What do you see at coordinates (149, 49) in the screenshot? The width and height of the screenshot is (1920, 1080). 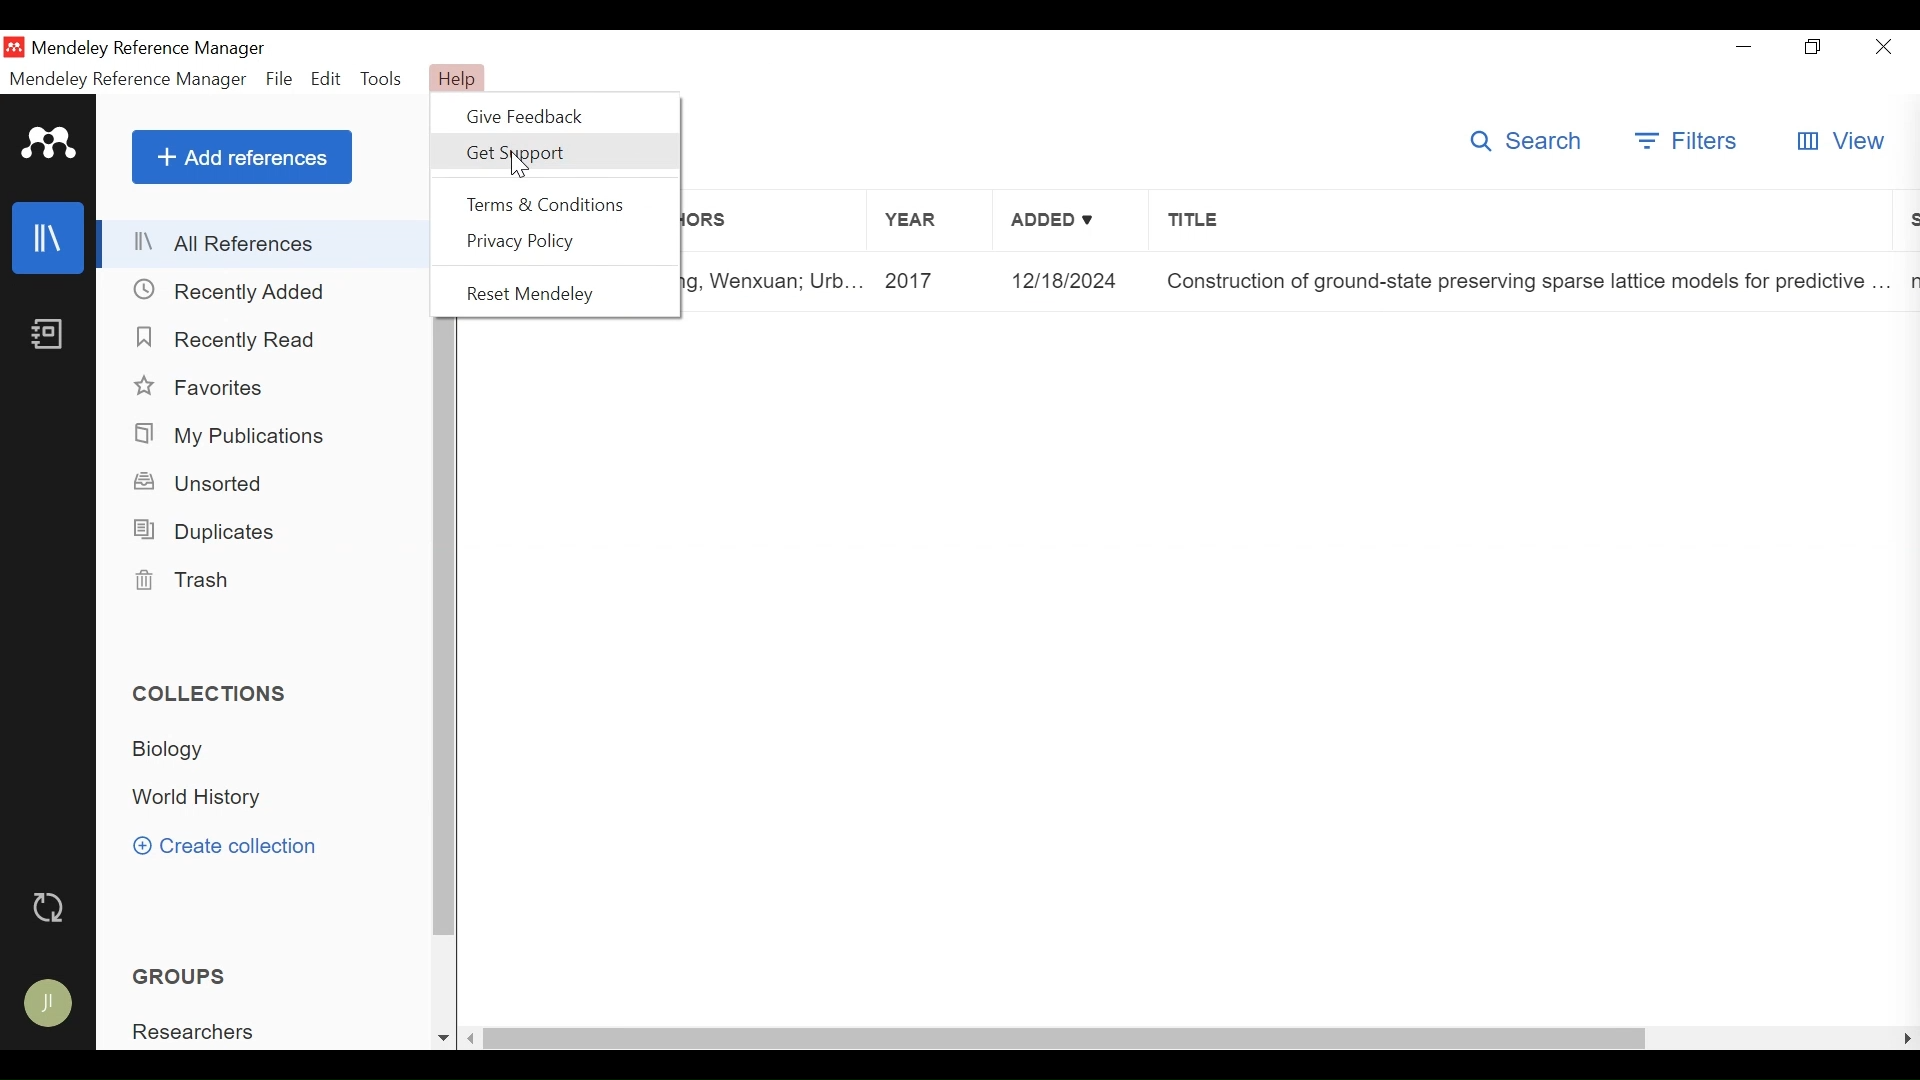 I see `Mendeley Reference Manager` at bounding box center [149, 49].